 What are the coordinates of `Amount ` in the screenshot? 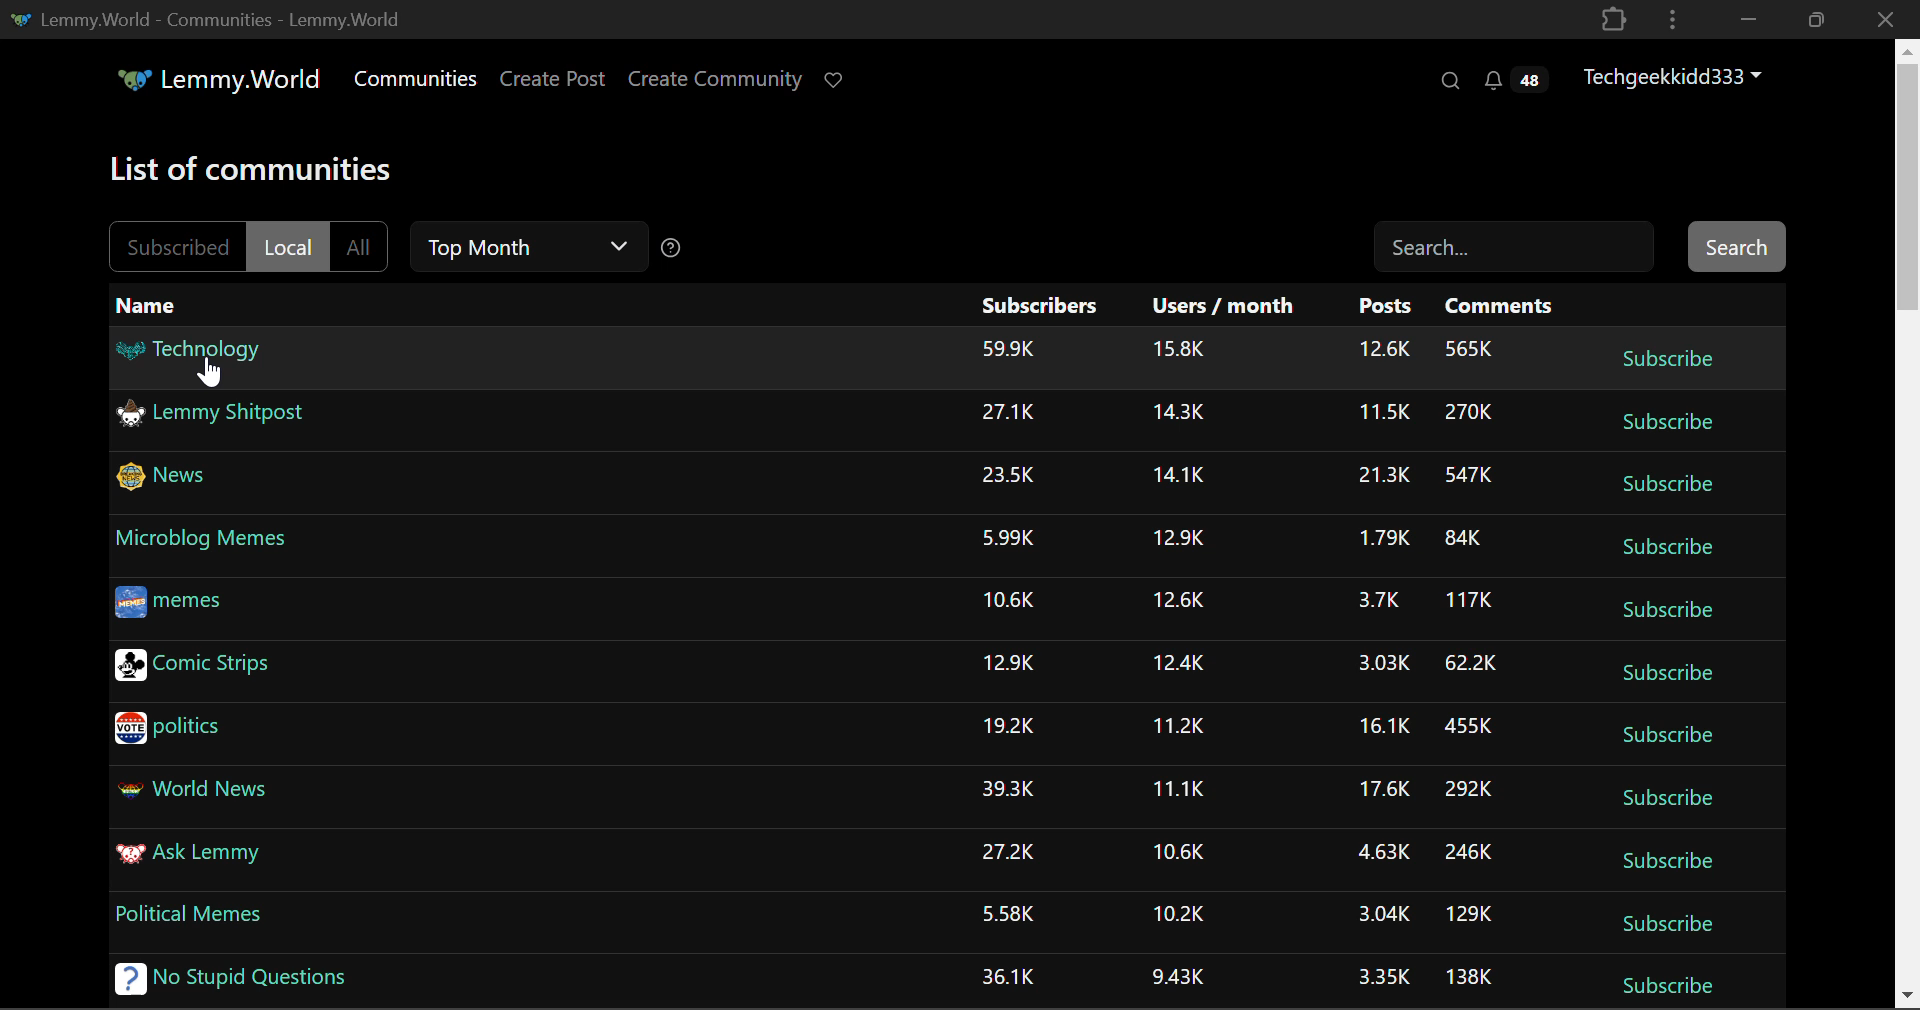 It's located at (1470, 850).